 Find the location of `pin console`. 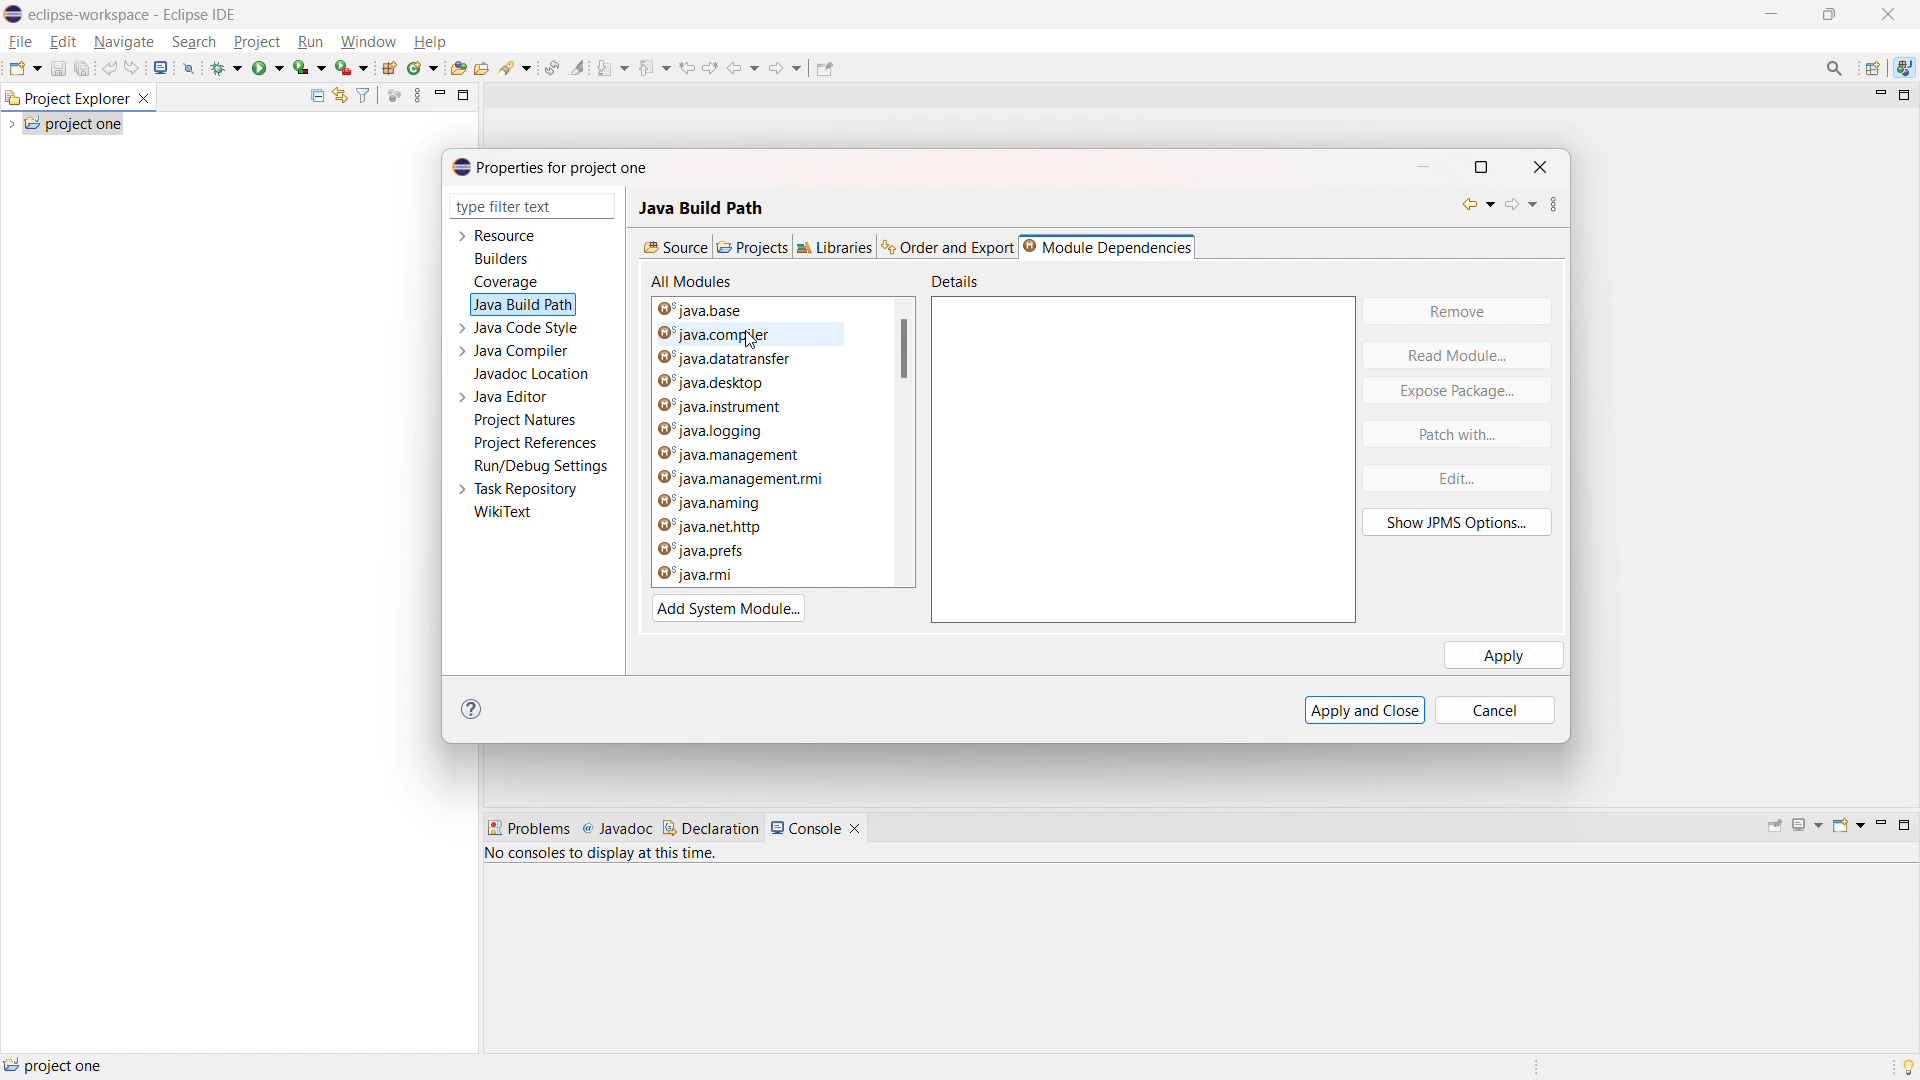

pin console is located at coordinates (1775, 827).